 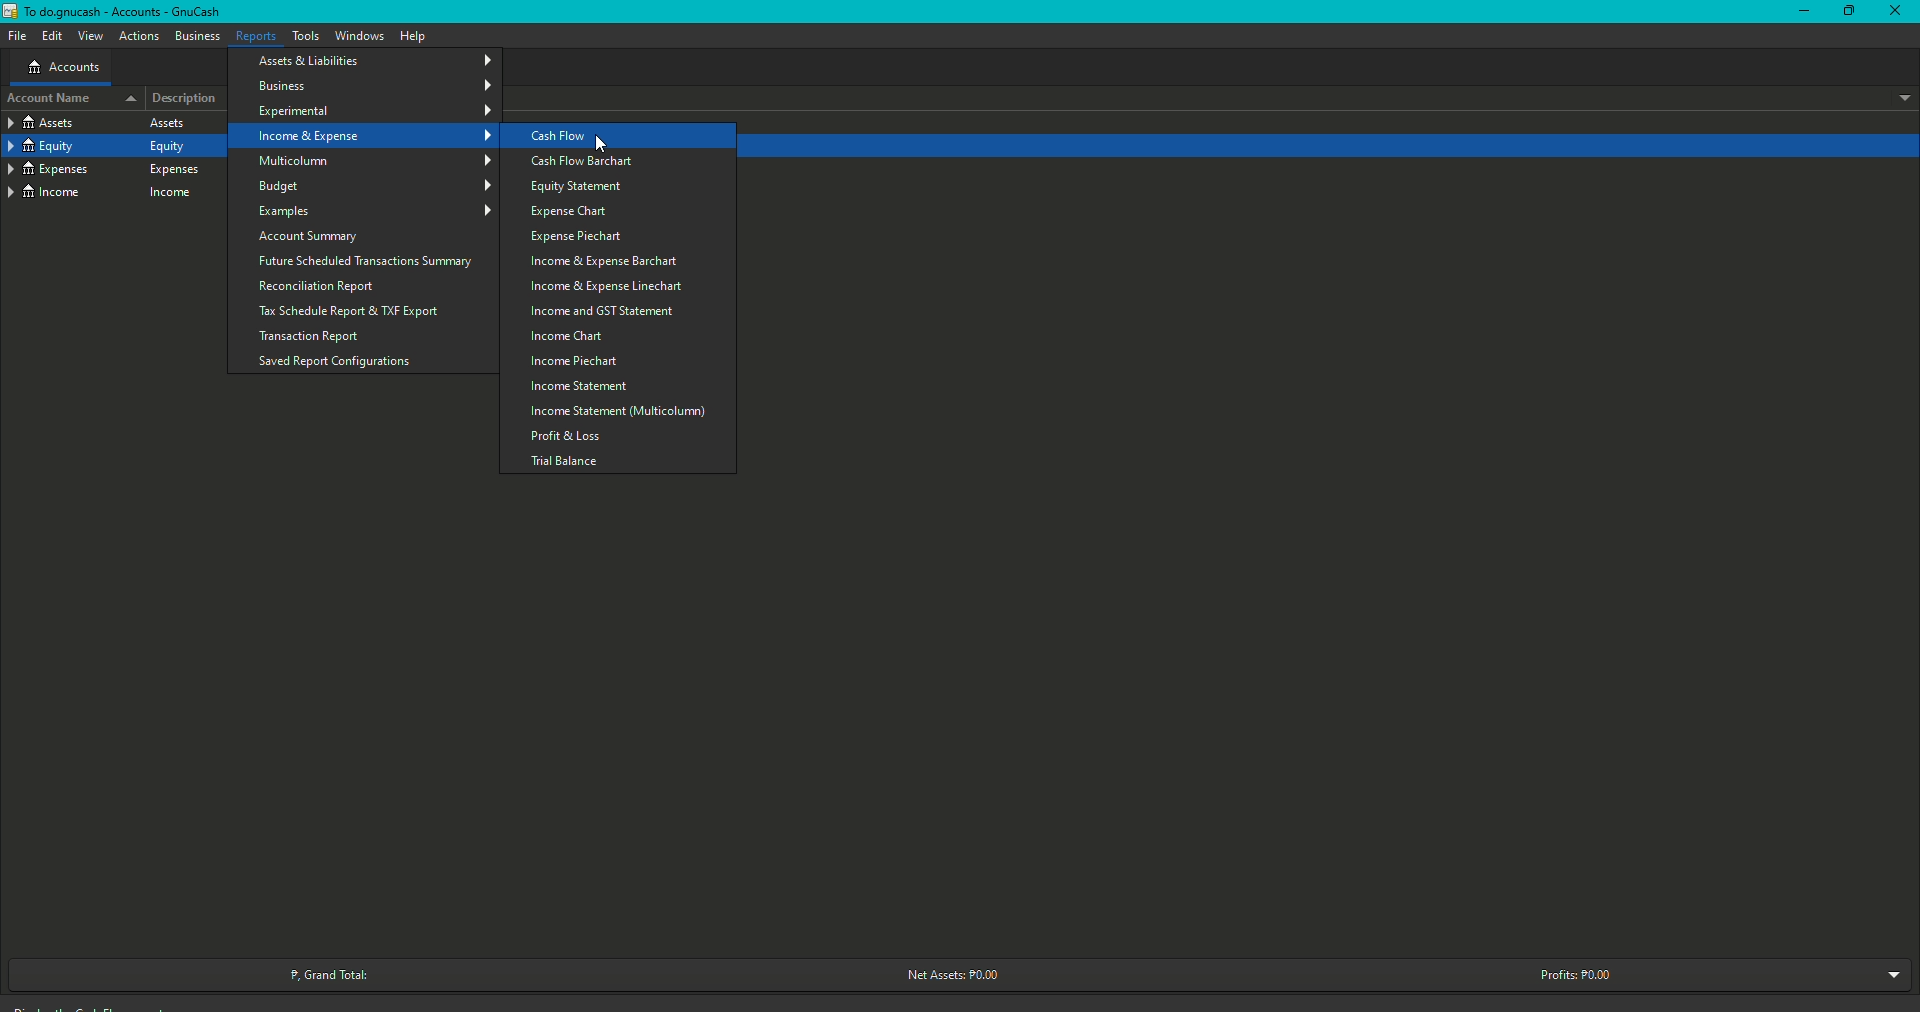 What do you see at coordinates (70, 98) in the screenshot?
I see `Account name` at bounding box center [70, 98].